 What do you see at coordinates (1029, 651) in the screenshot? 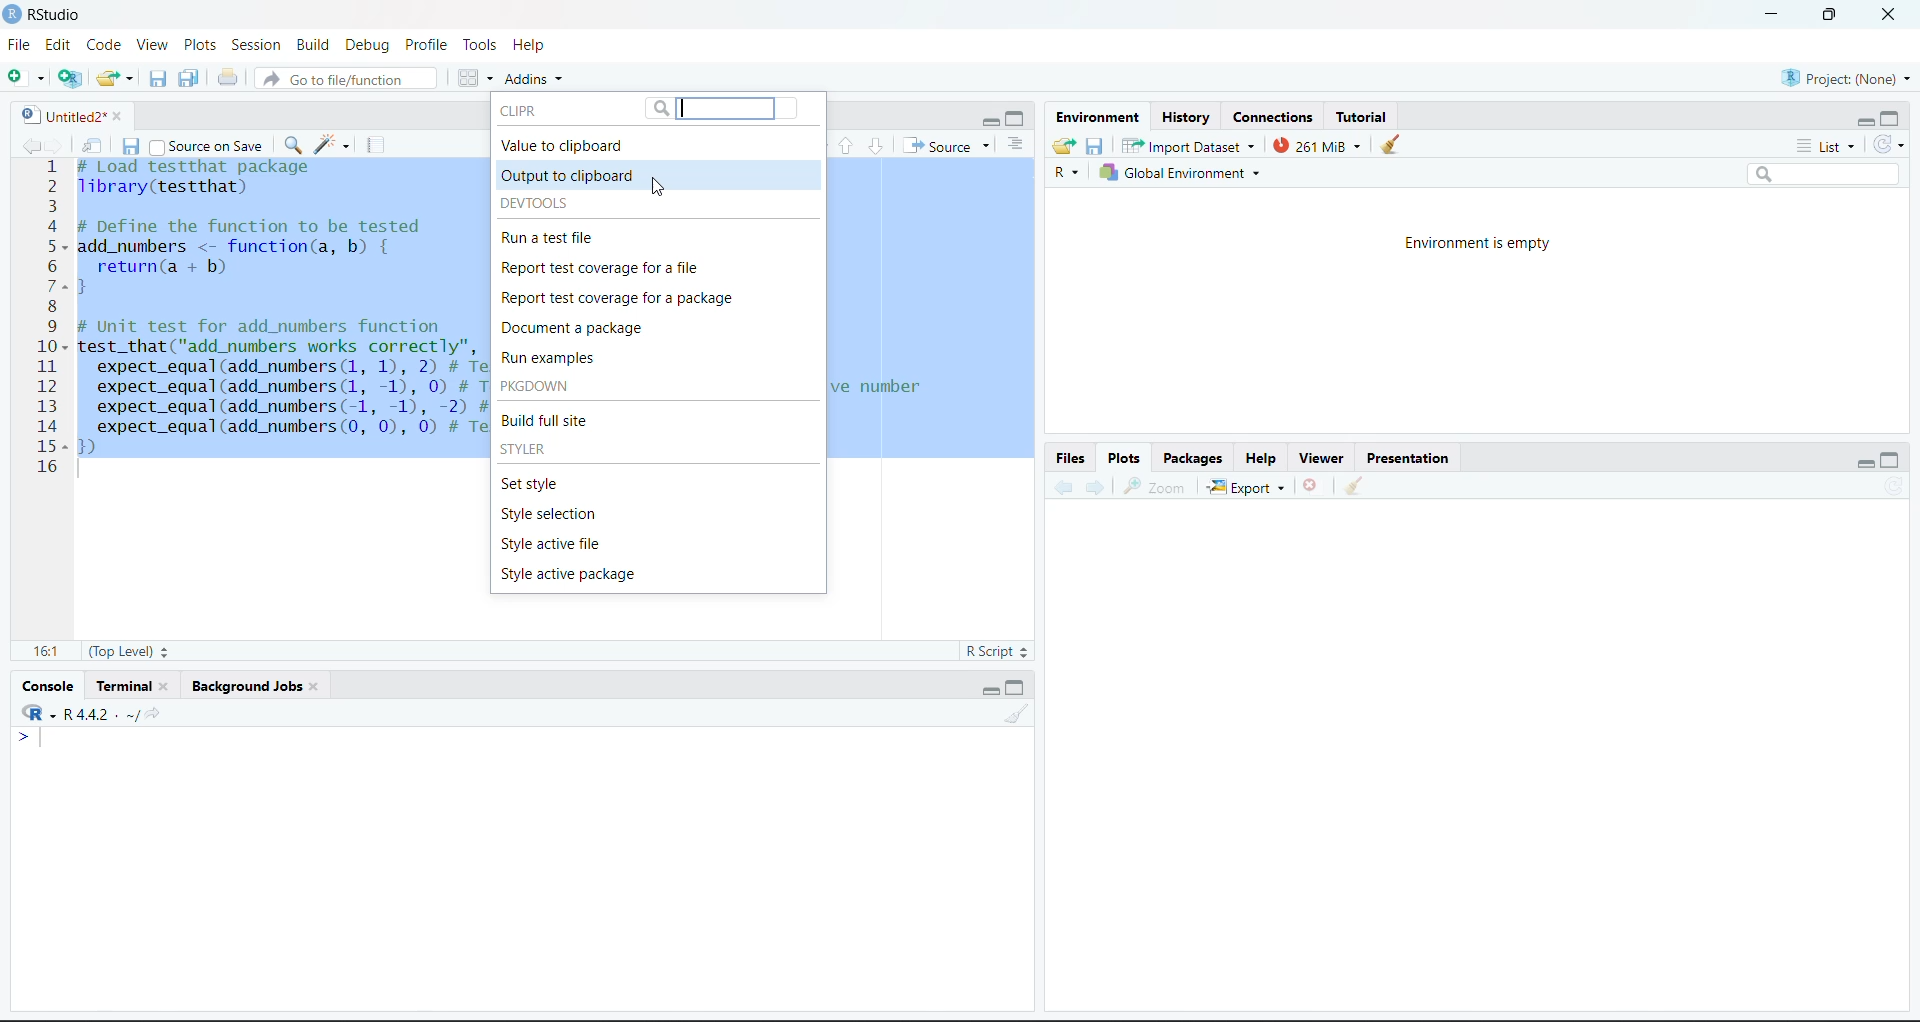
I see `Stepper buttons` at bounding box center [1029, 651].